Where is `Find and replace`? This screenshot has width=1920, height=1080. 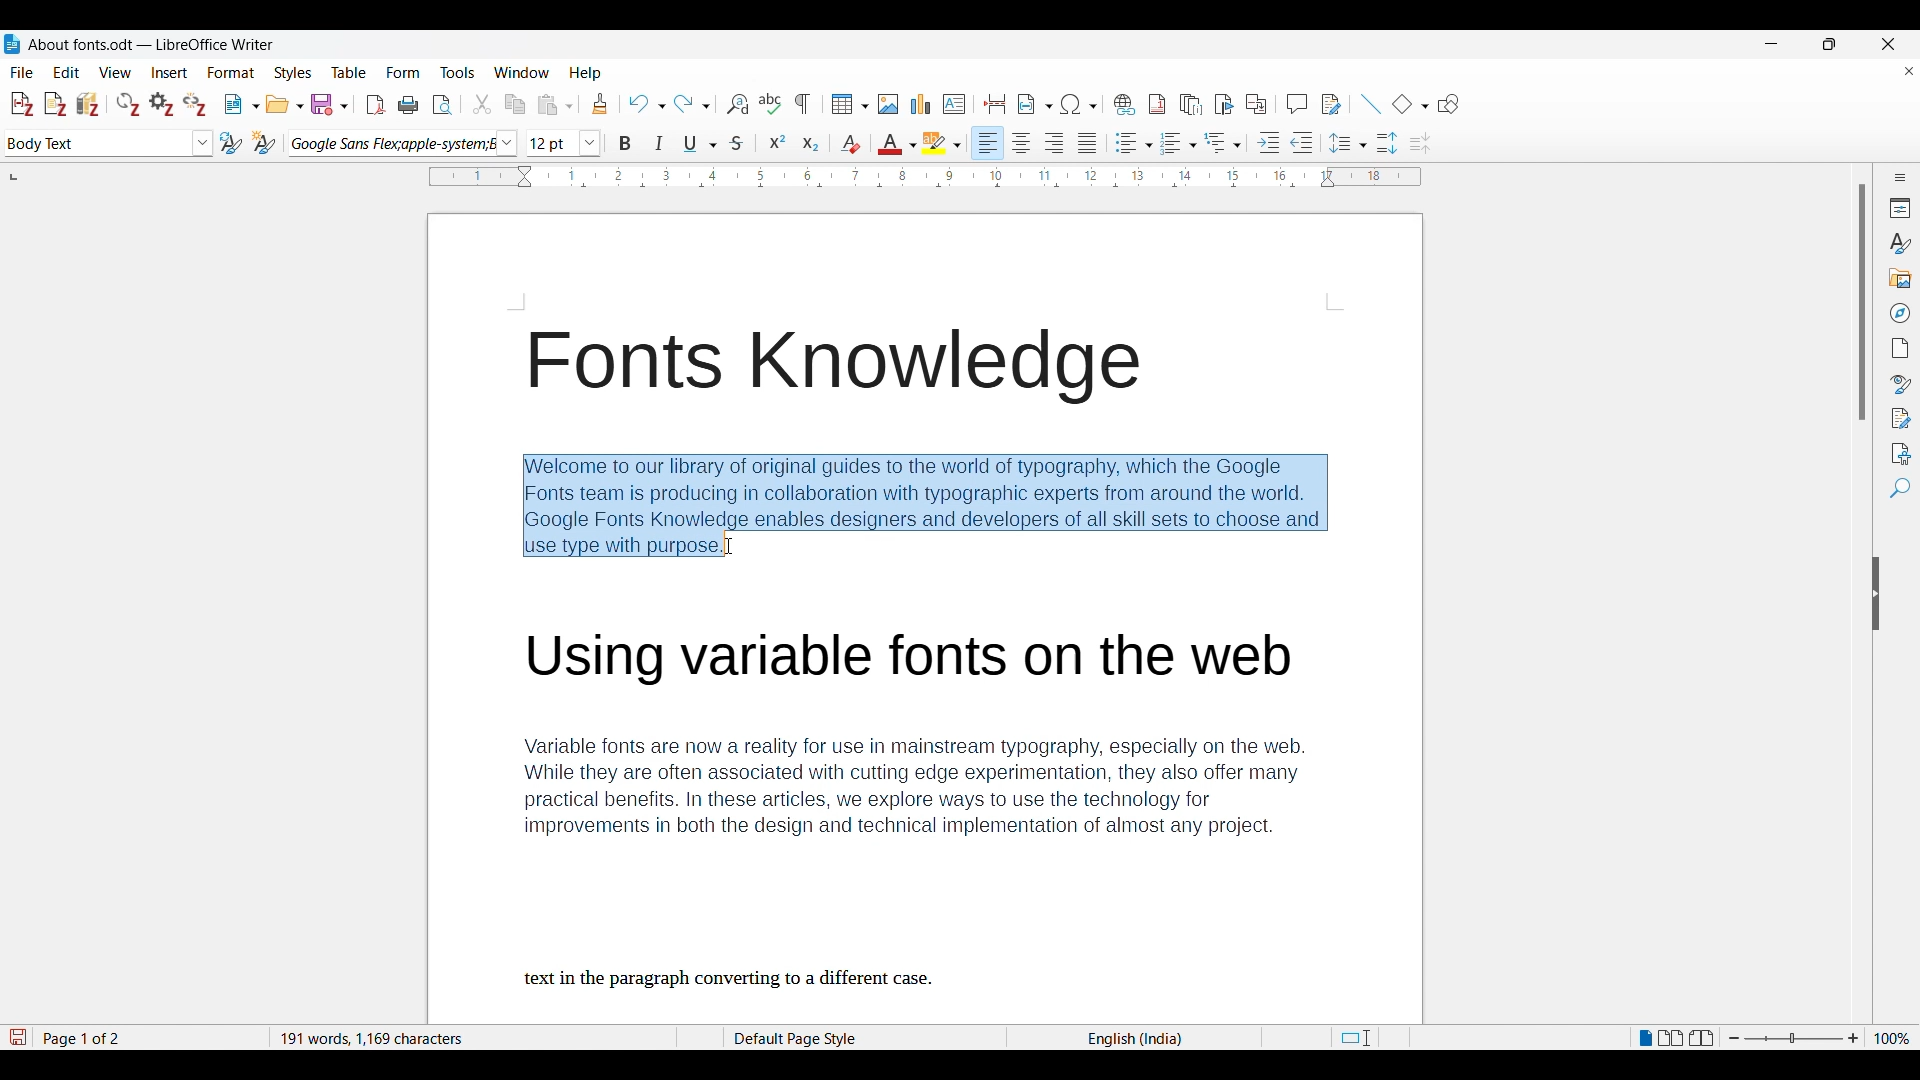
Find and replace is located at coordinates (737, 104).